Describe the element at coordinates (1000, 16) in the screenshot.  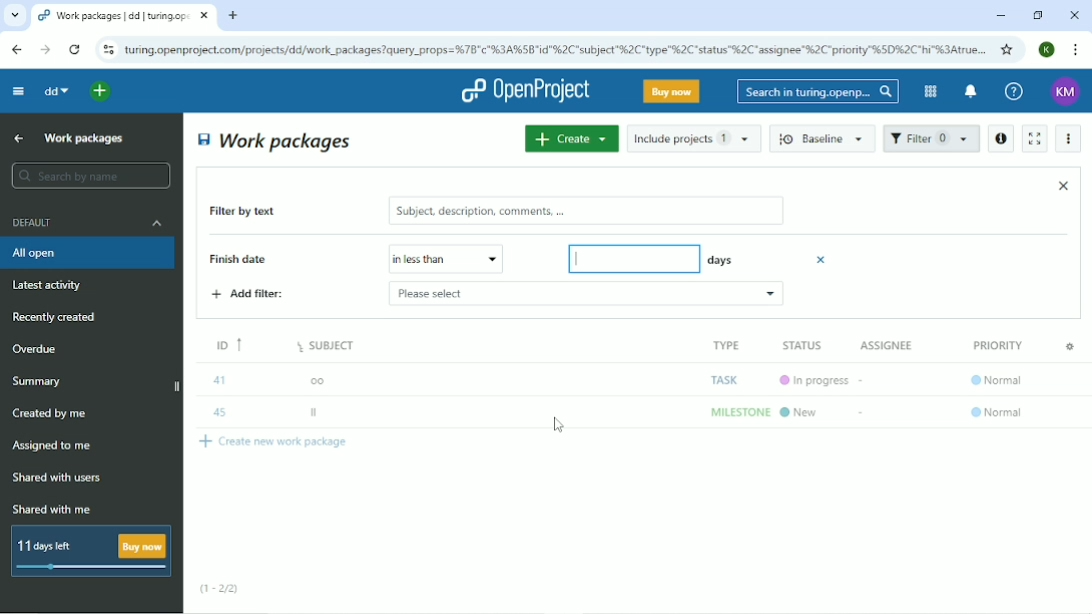
I see `Minimize` at that location.